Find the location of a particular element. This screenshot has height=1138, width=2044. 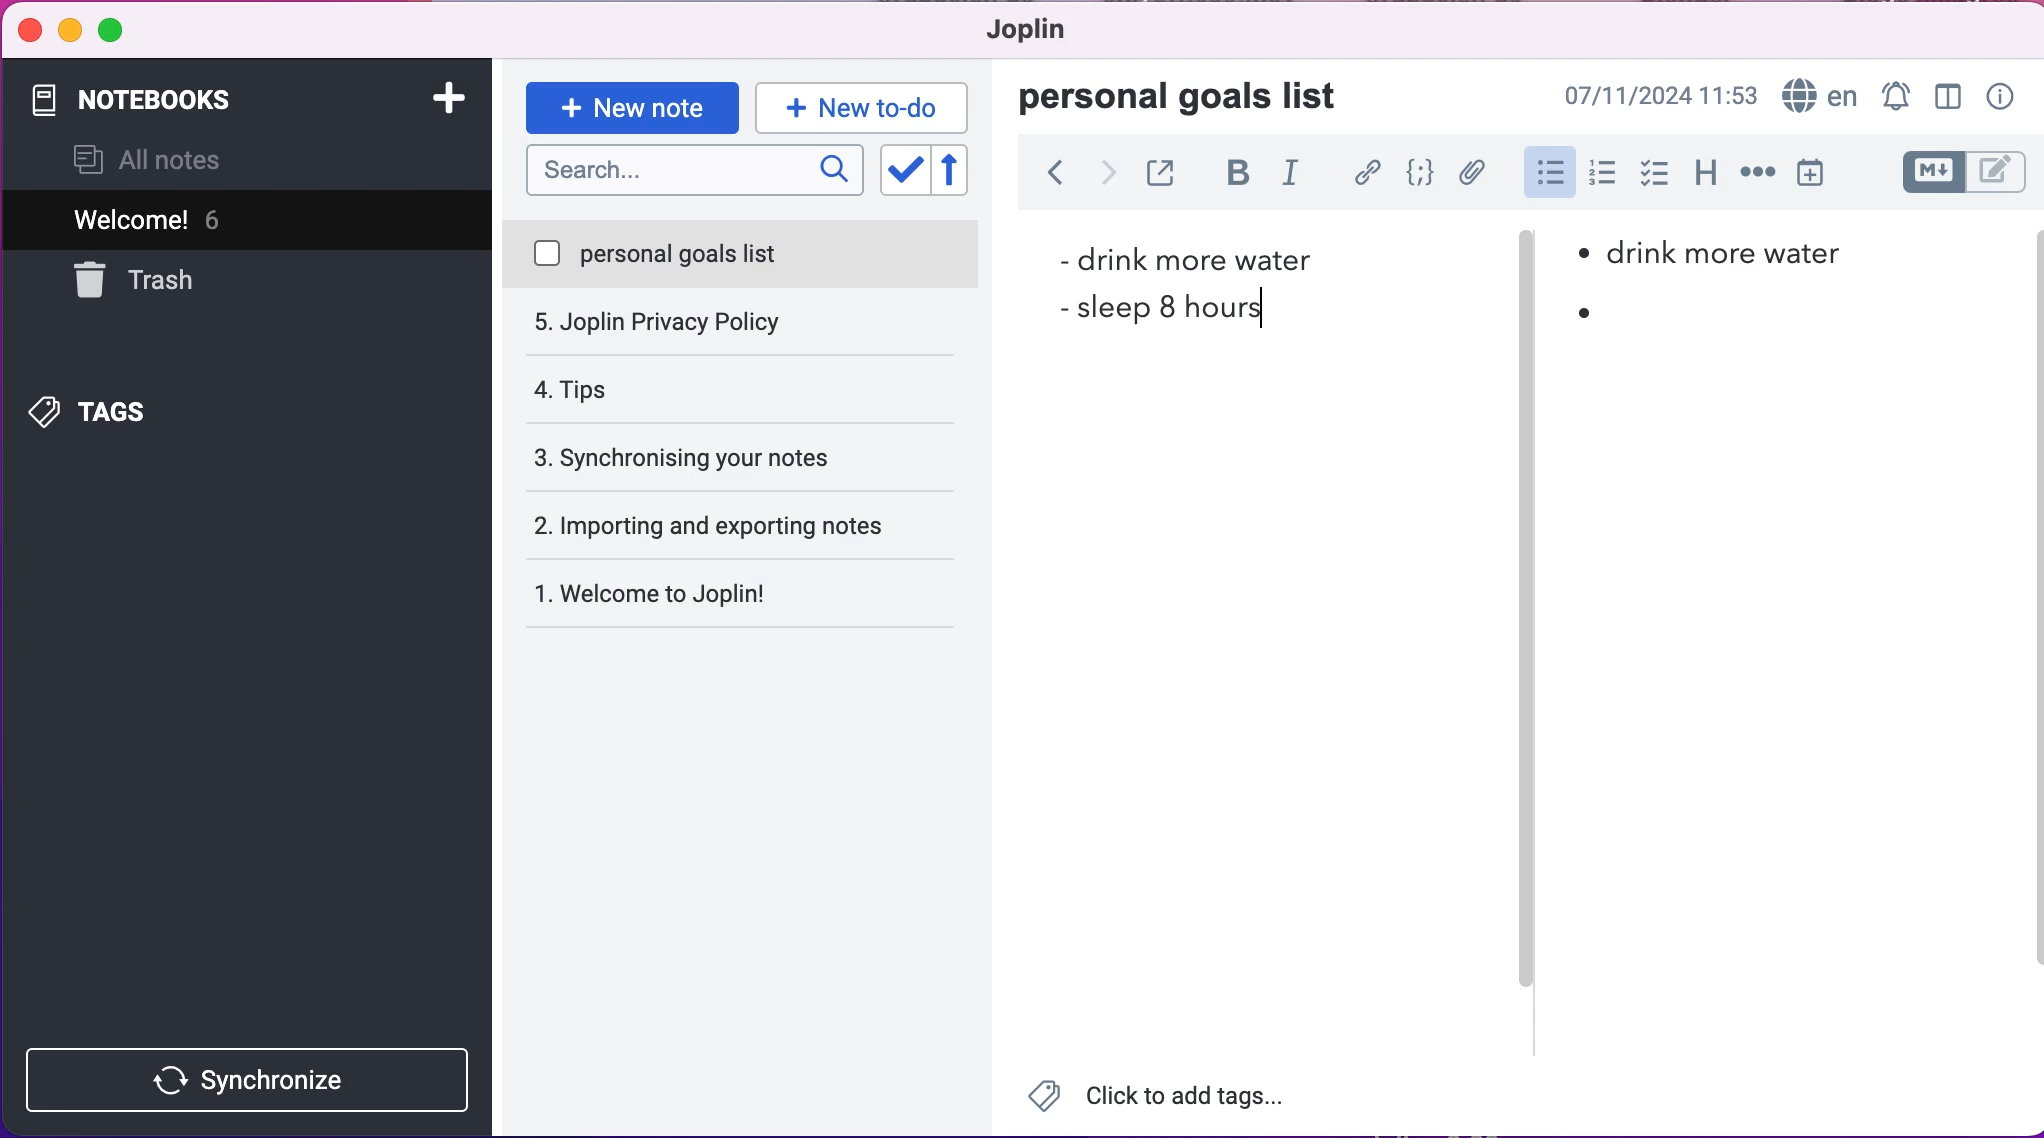

joplin is located at coordinates (1048, 34).